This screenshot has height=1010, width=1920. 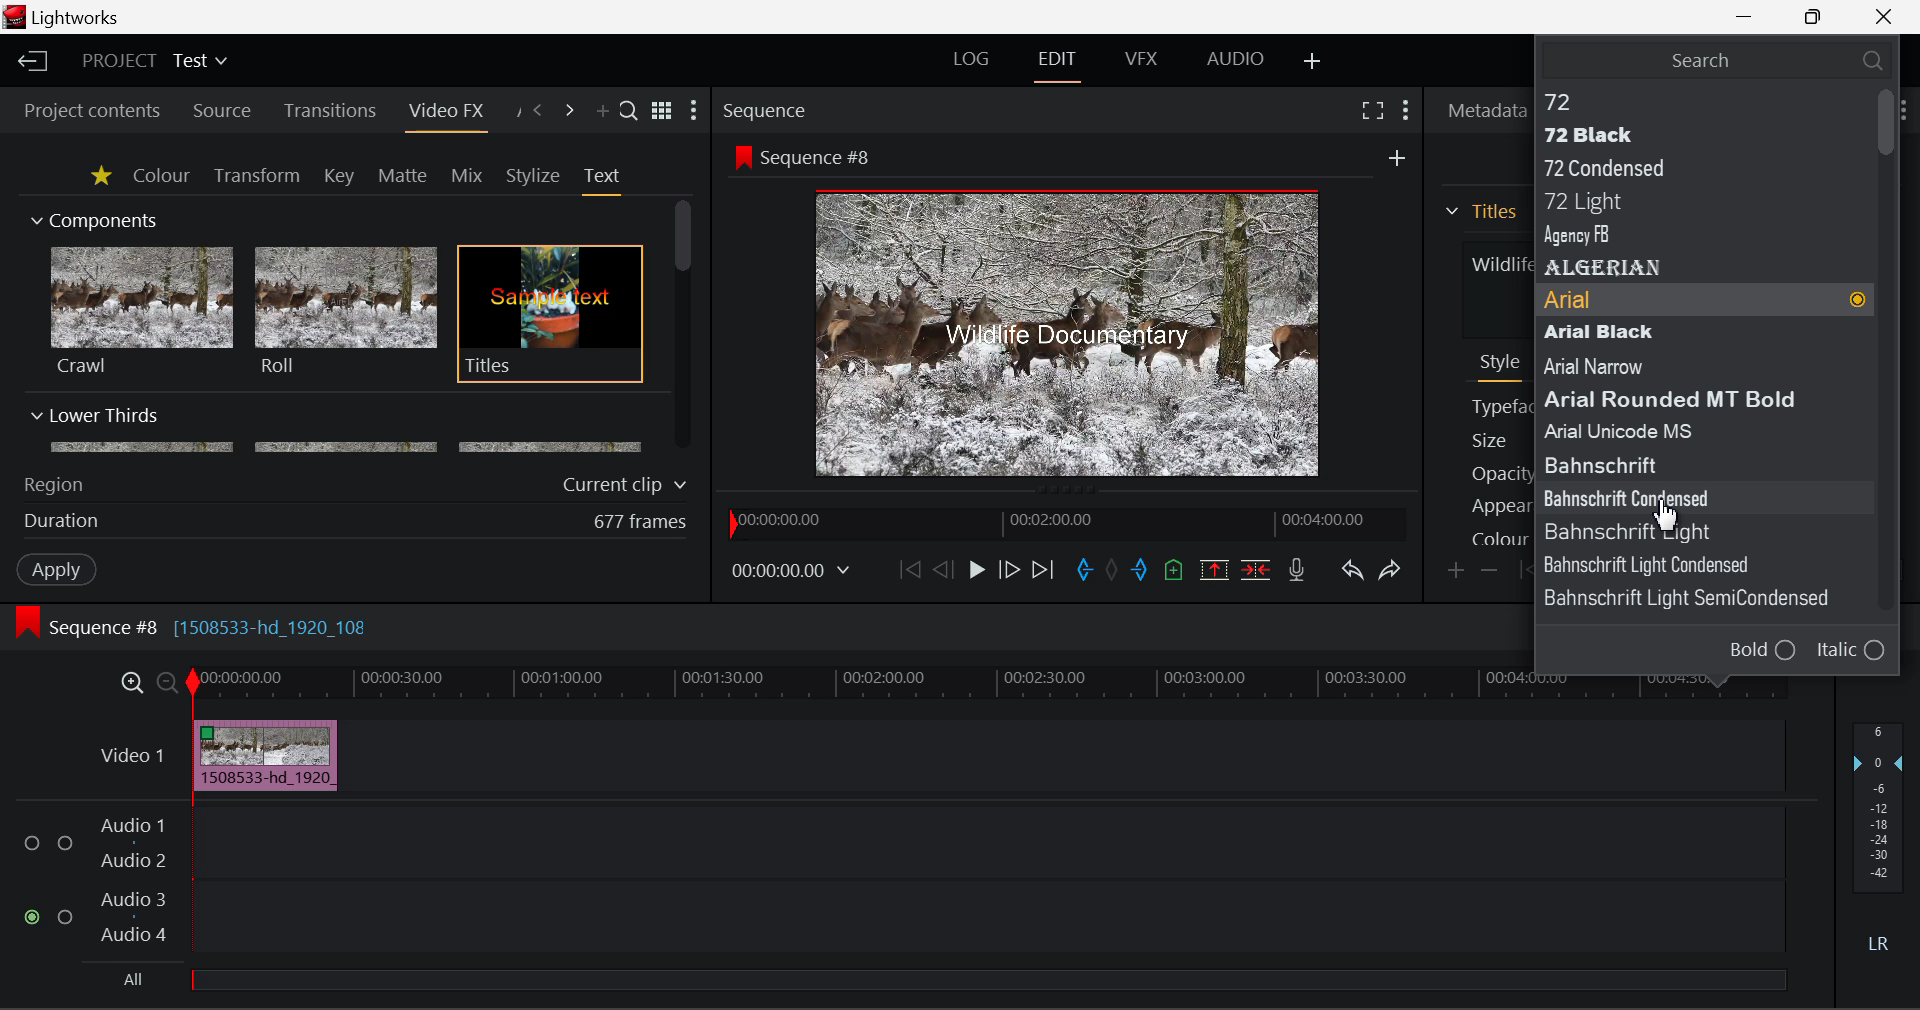 I want to click on Titles, so click(x=550, y=315).